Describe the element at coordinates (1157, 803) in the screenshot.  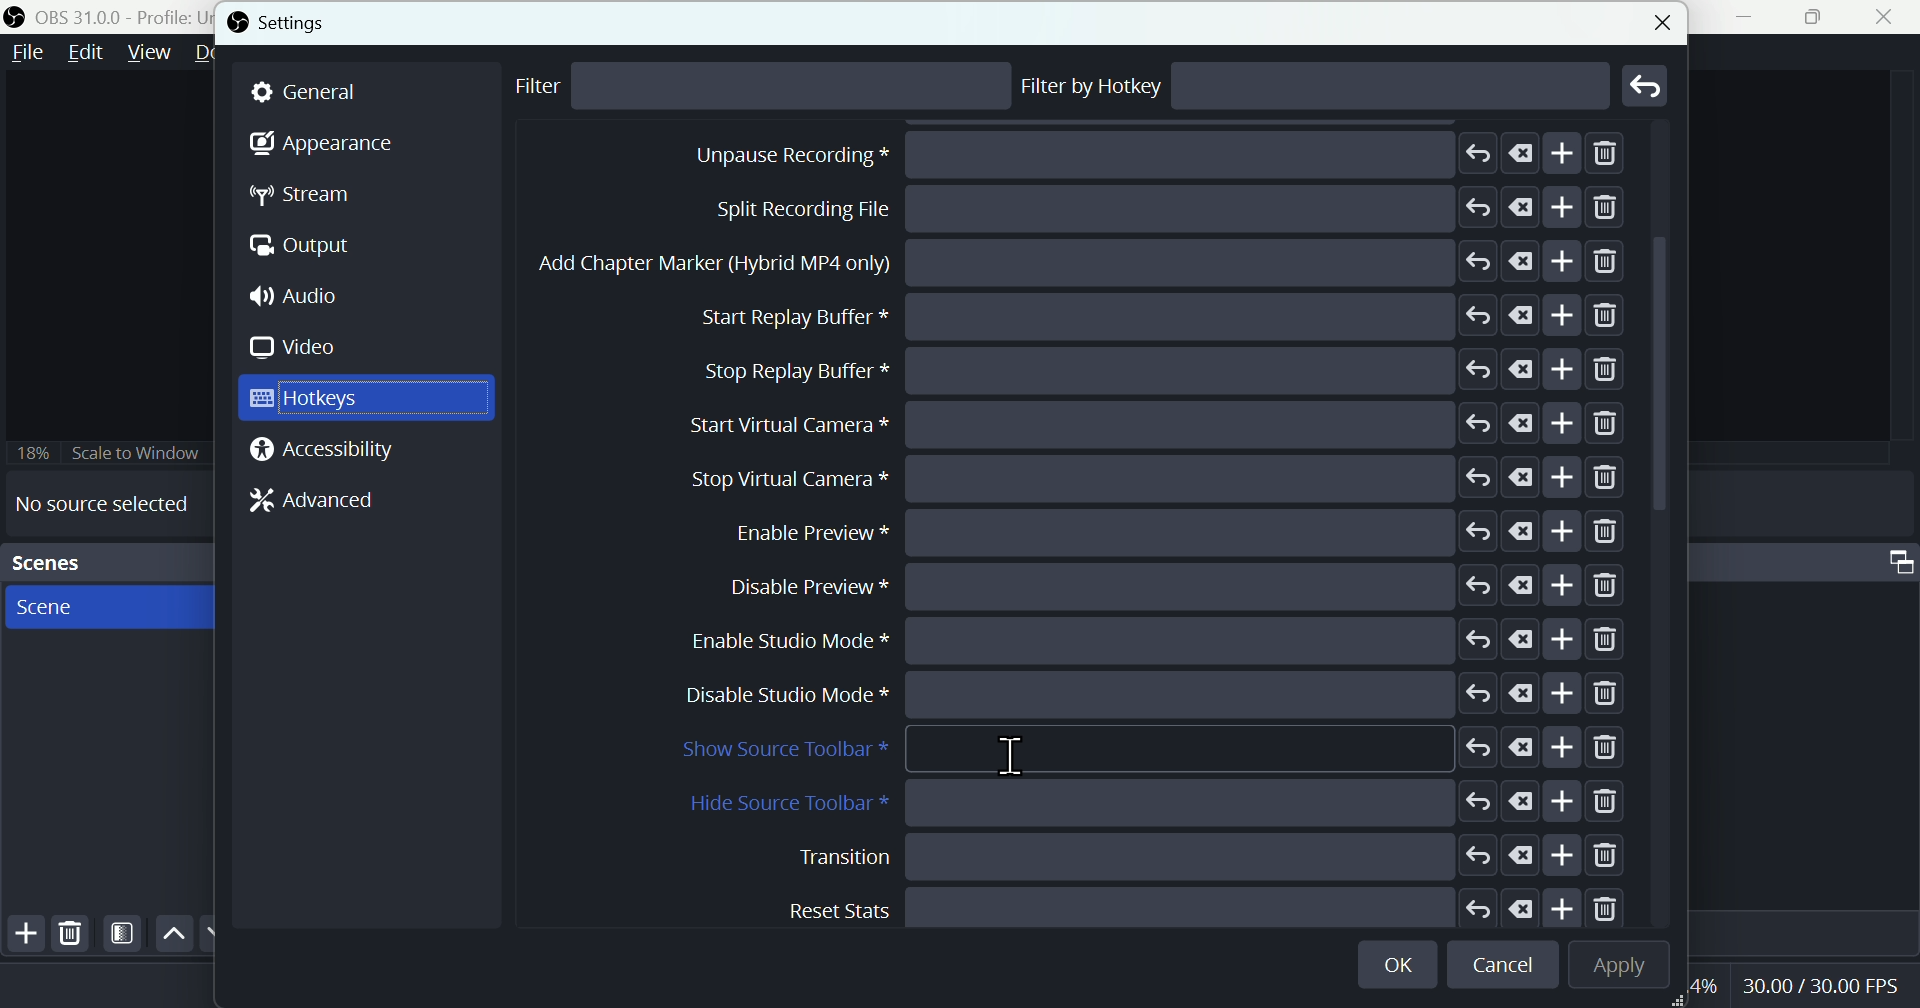
I see `Height source toolbar` at that location.